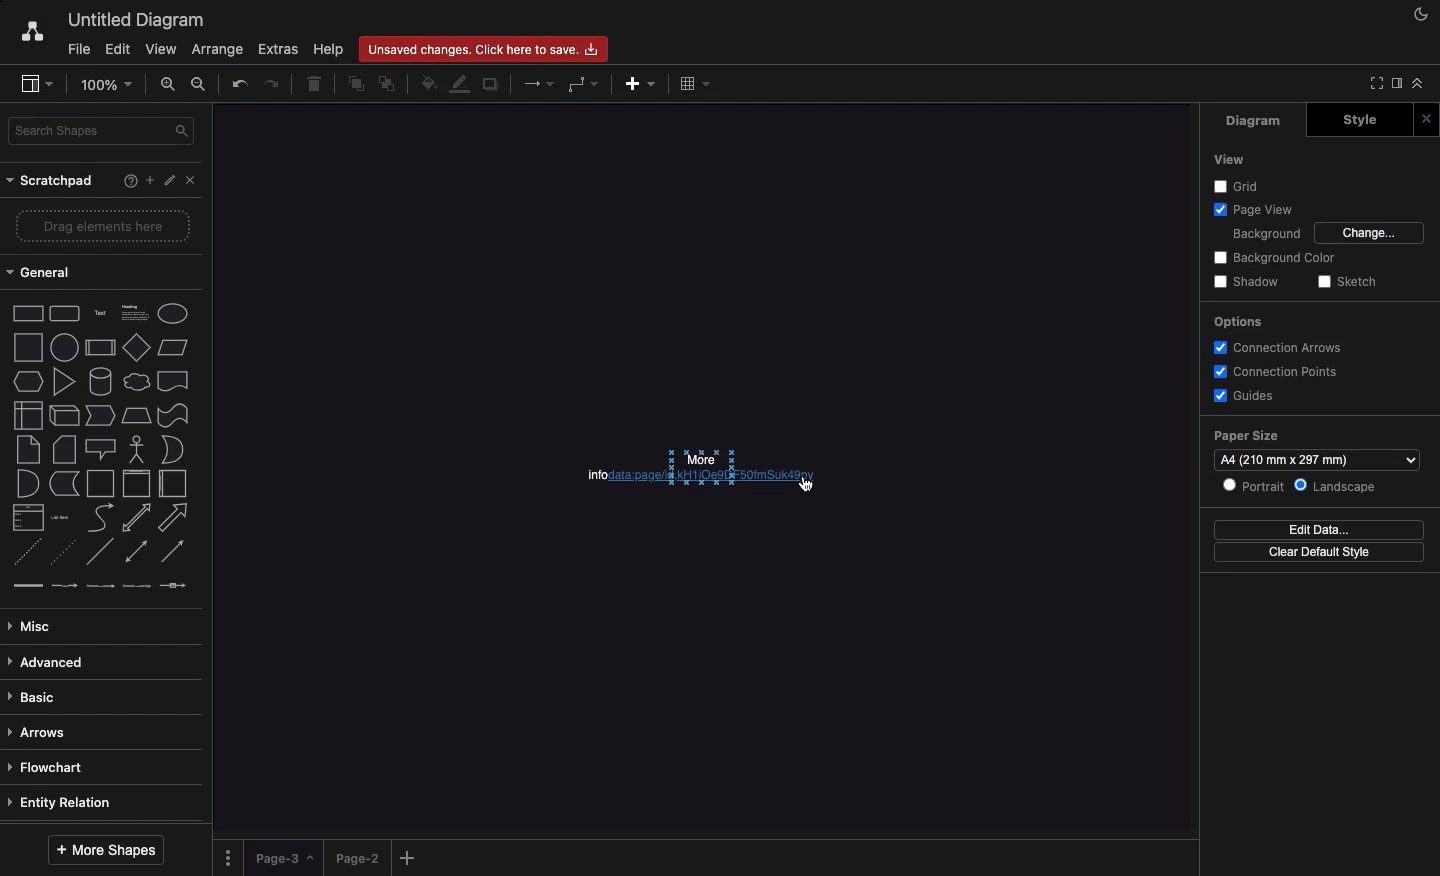 The height and width of the screenshot is (876, 1440). I want to click on and, so click(29, 484).